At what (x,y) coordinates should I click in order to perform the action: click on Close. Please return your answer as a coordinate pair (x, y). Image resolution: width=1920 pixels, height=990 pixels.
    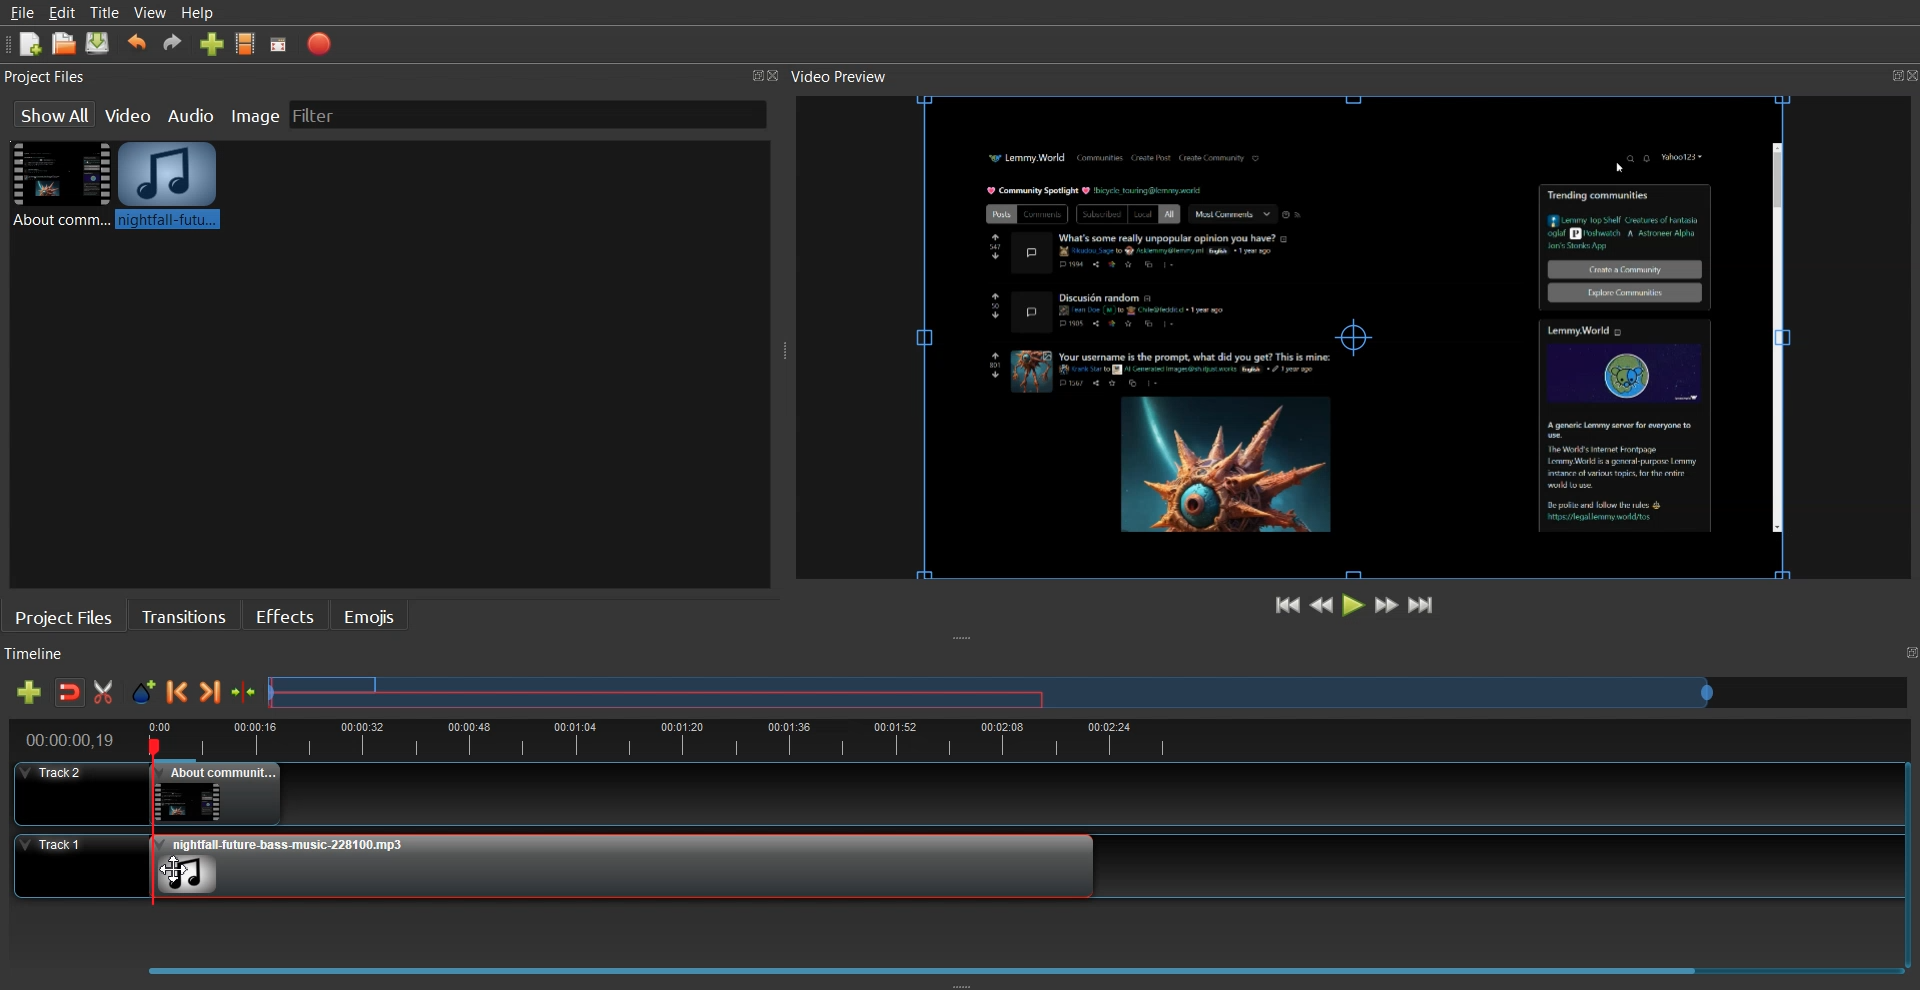
    Looking at the image, I should click on (1908, 75).